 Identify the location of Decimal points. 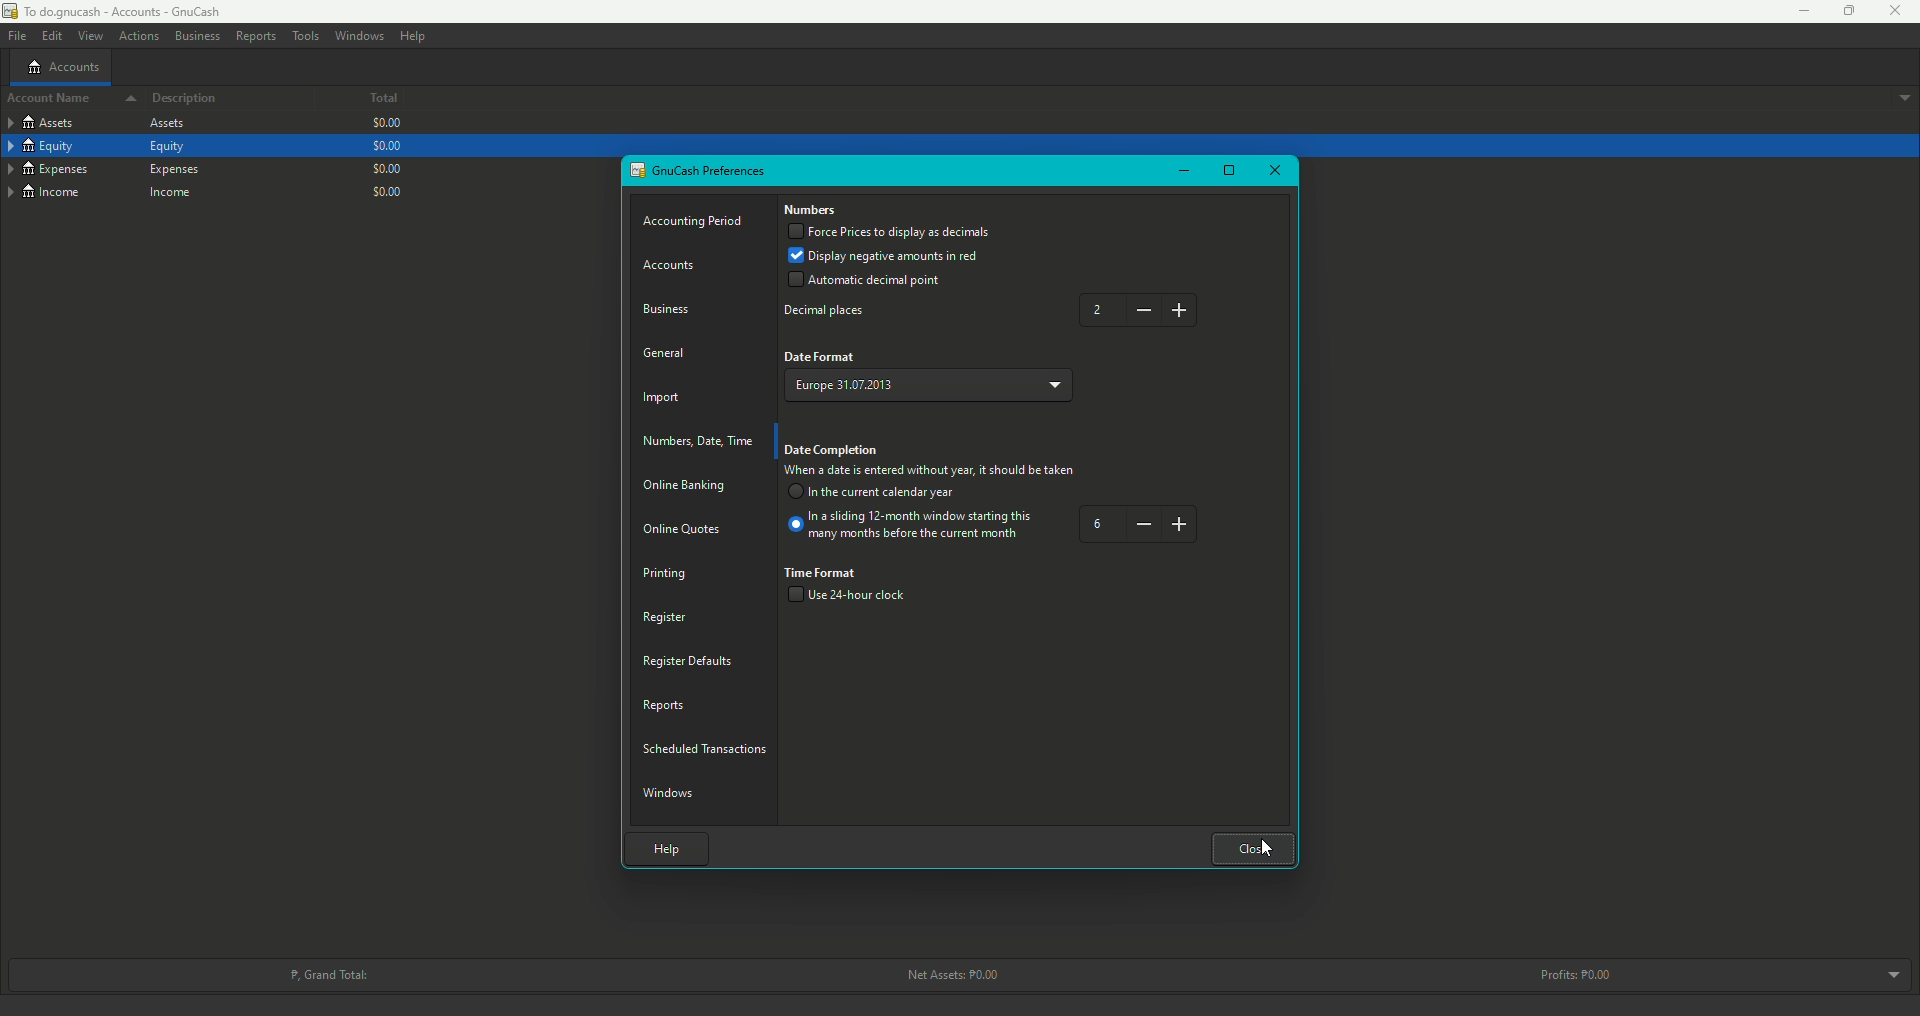
(829, 312).